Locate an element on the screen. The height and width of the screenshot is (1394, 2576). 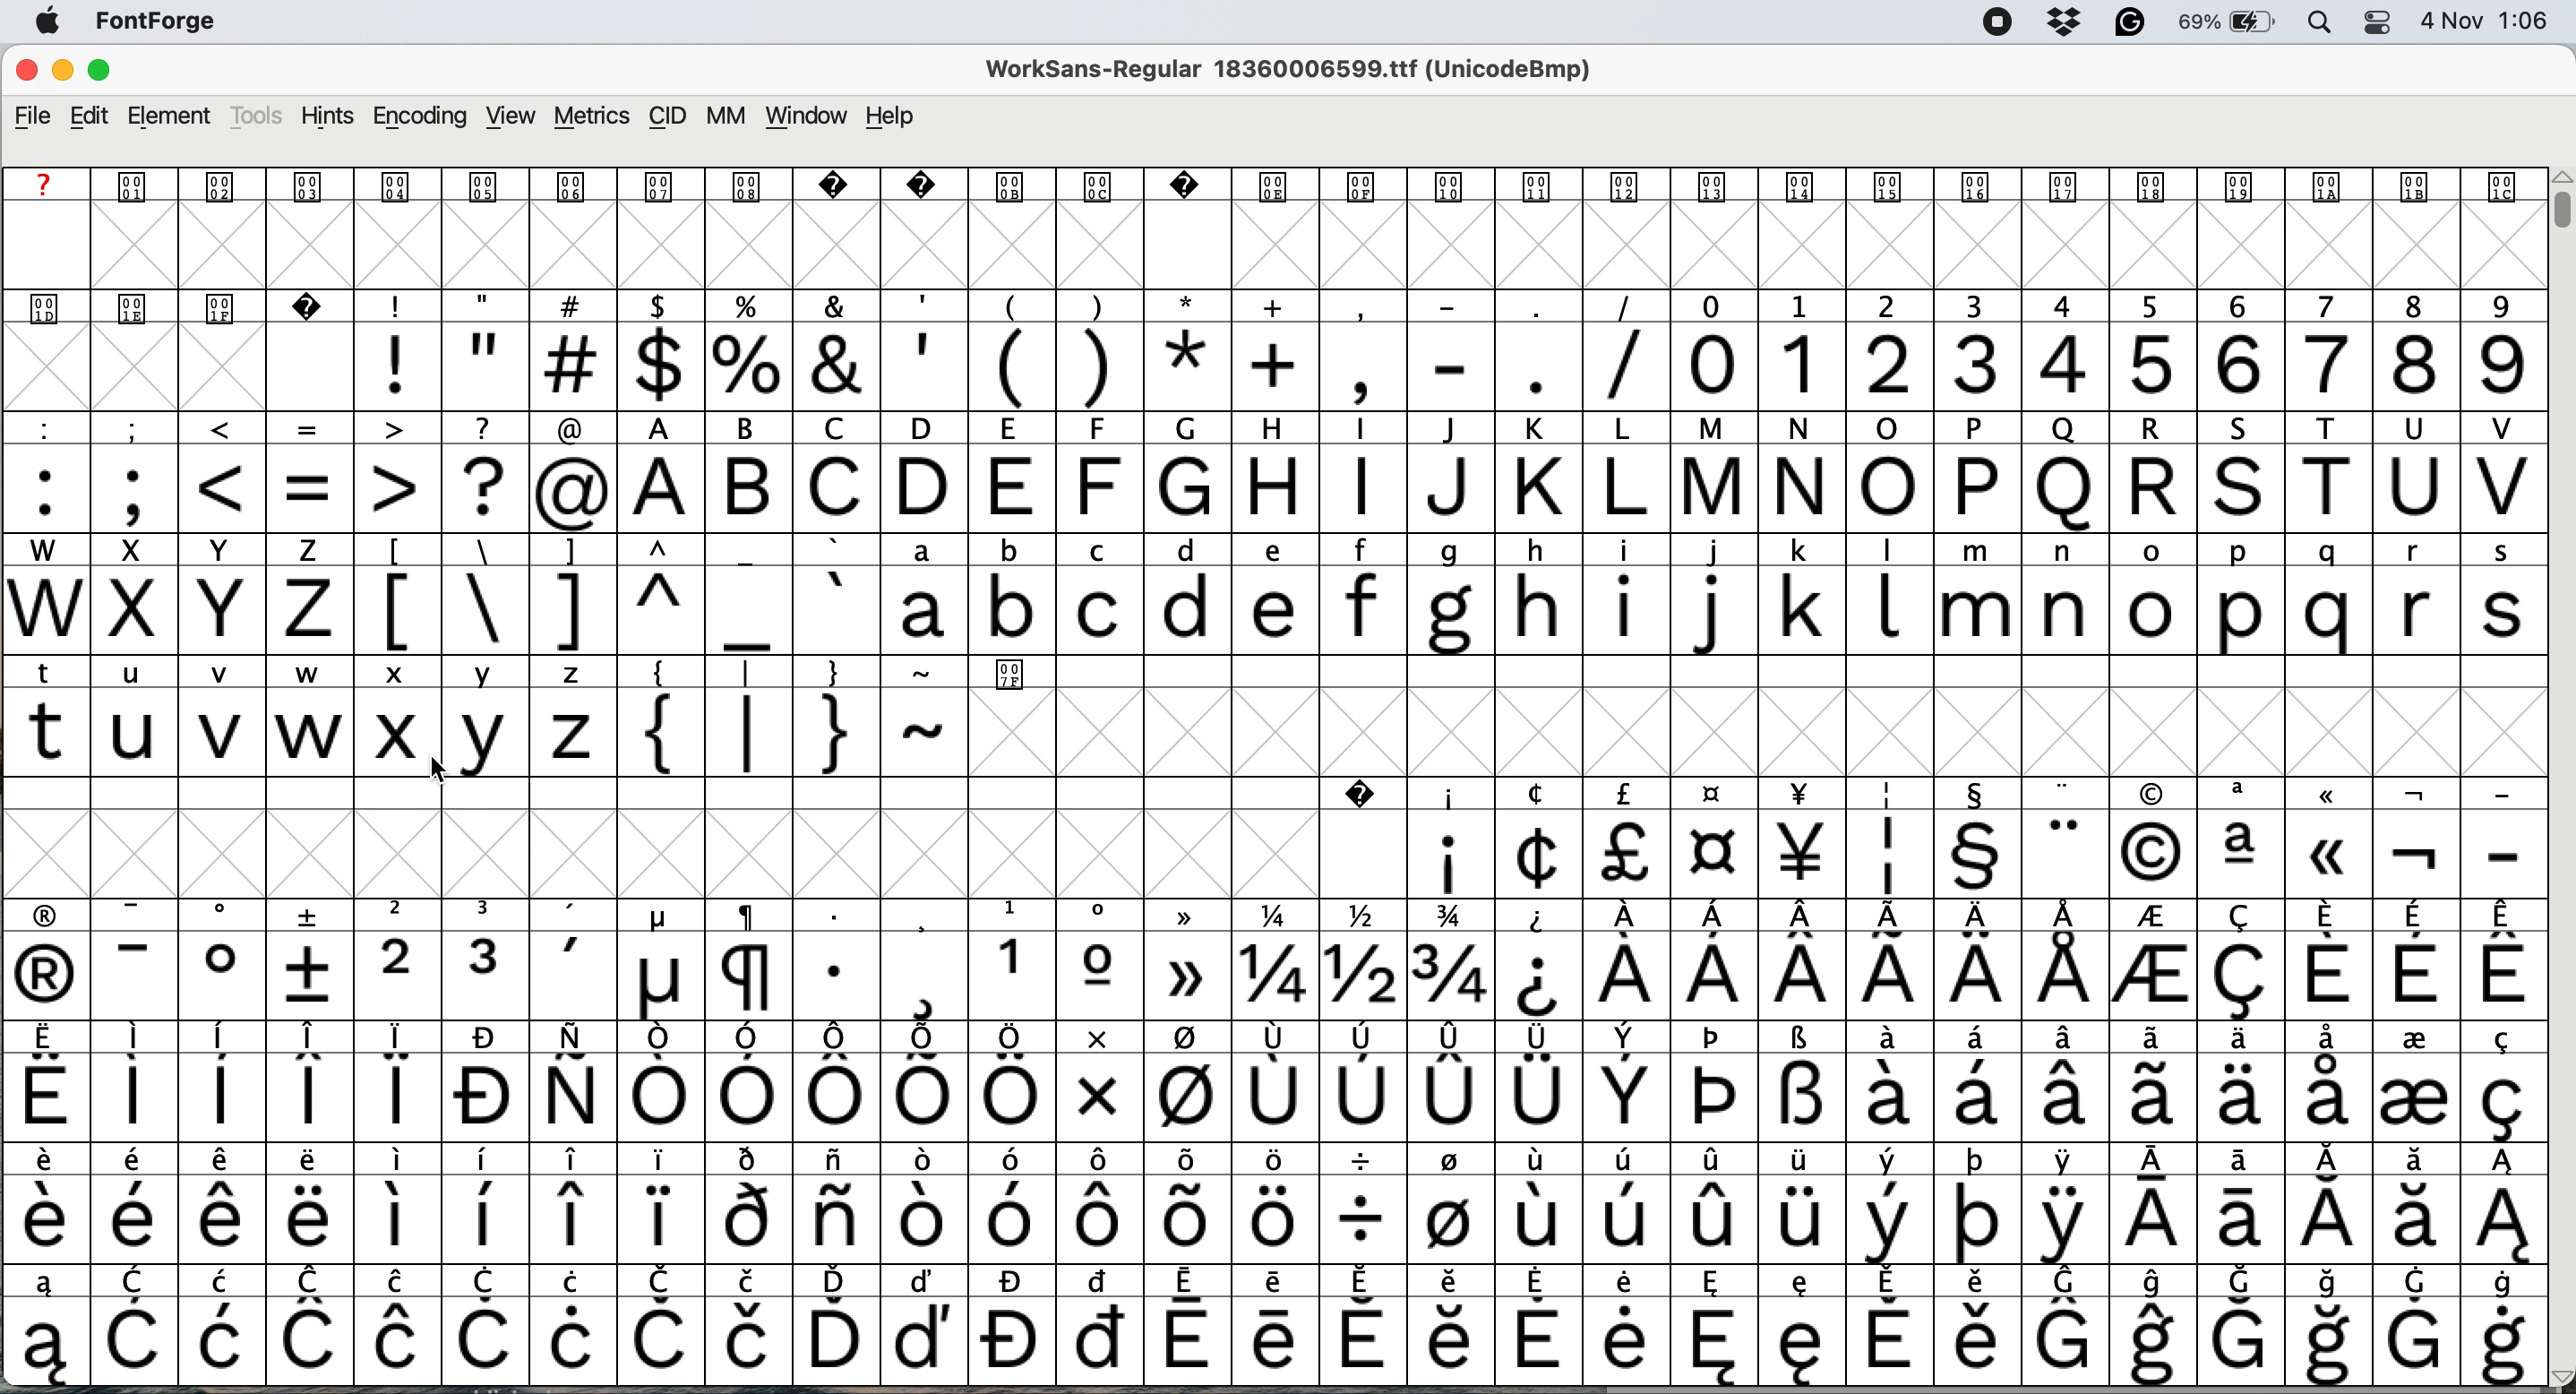
special characters and text is located at coordinates (1267, 427).